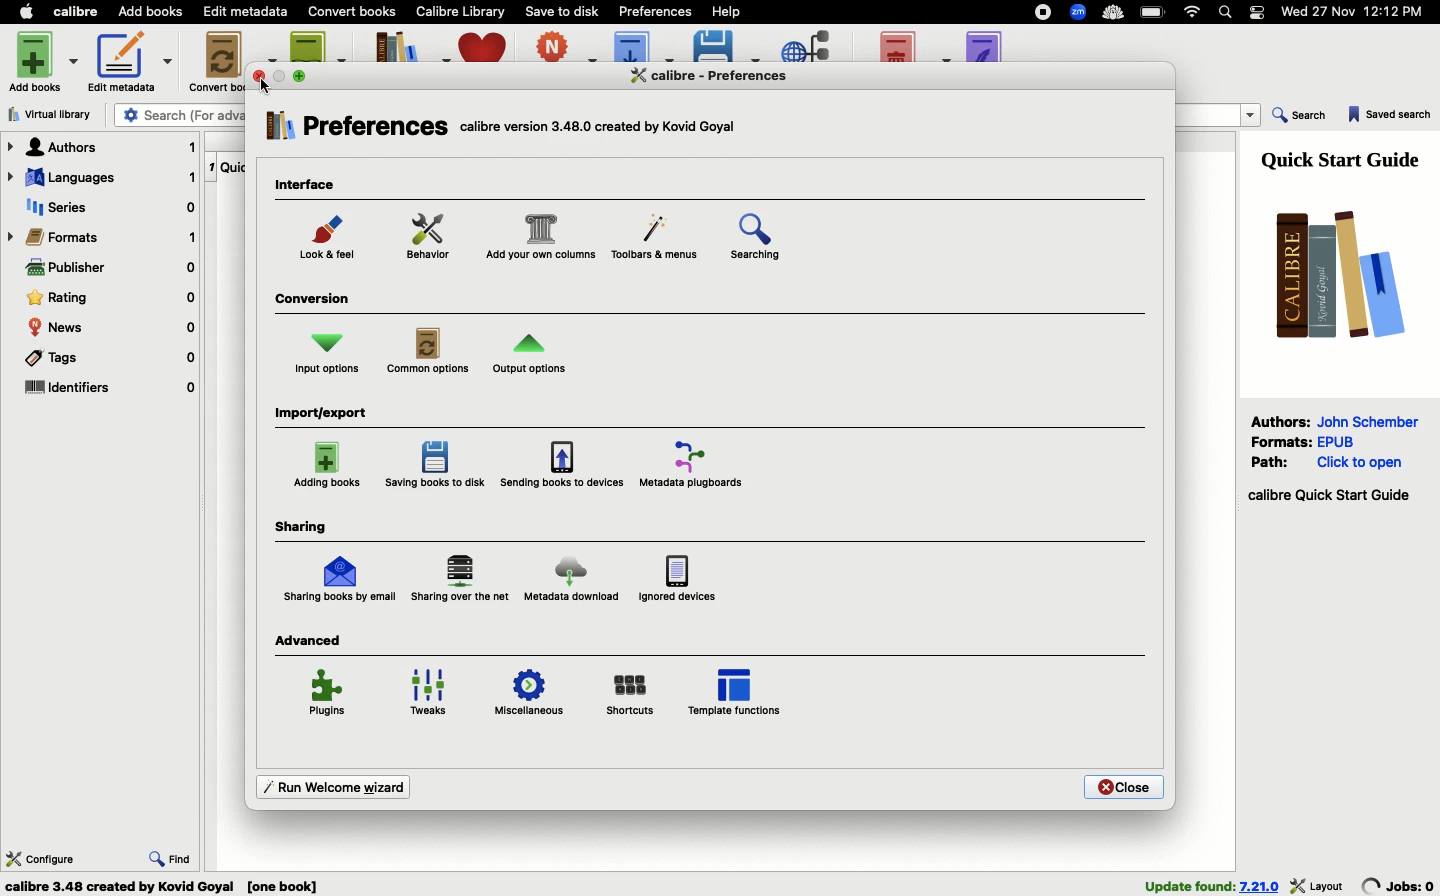 The height and width of the screenshot is (896, 1440). I want to click on found, so click(1189, 885).